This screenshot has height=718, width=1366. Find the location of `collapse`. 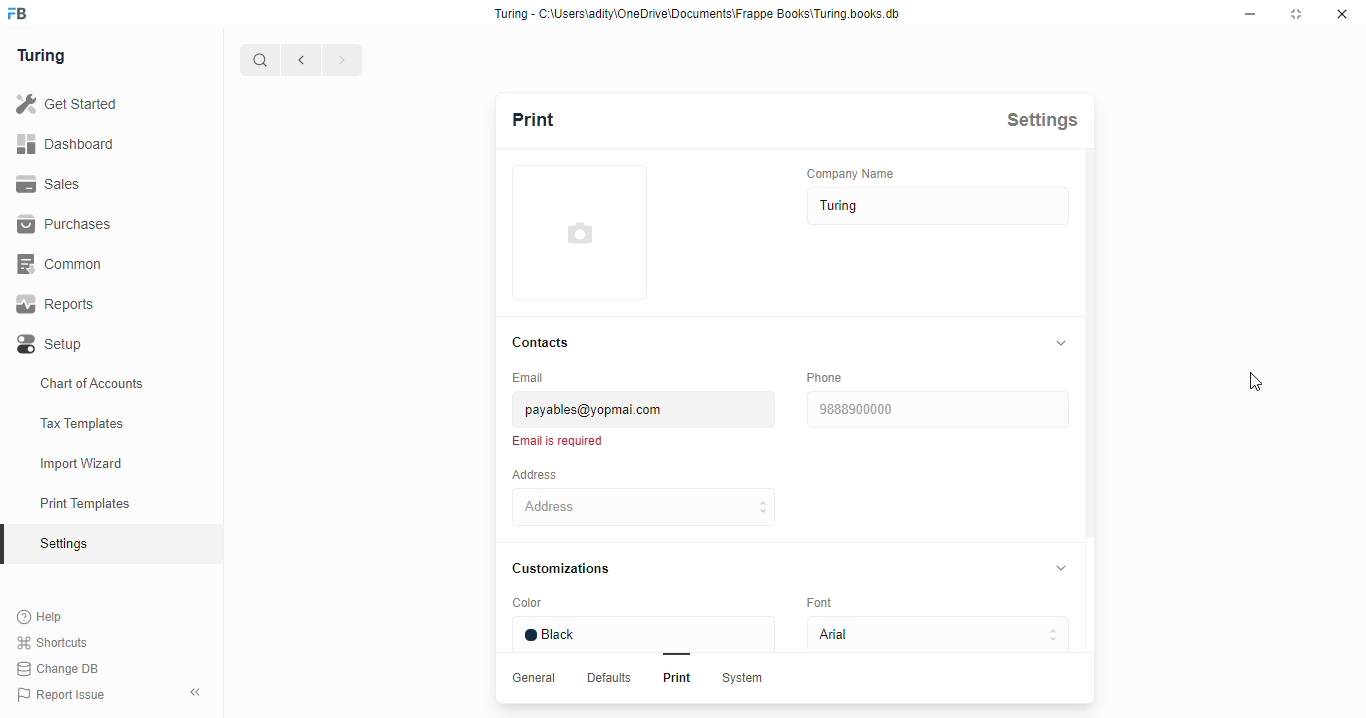

collapse is located at coordinates (1066, 570).